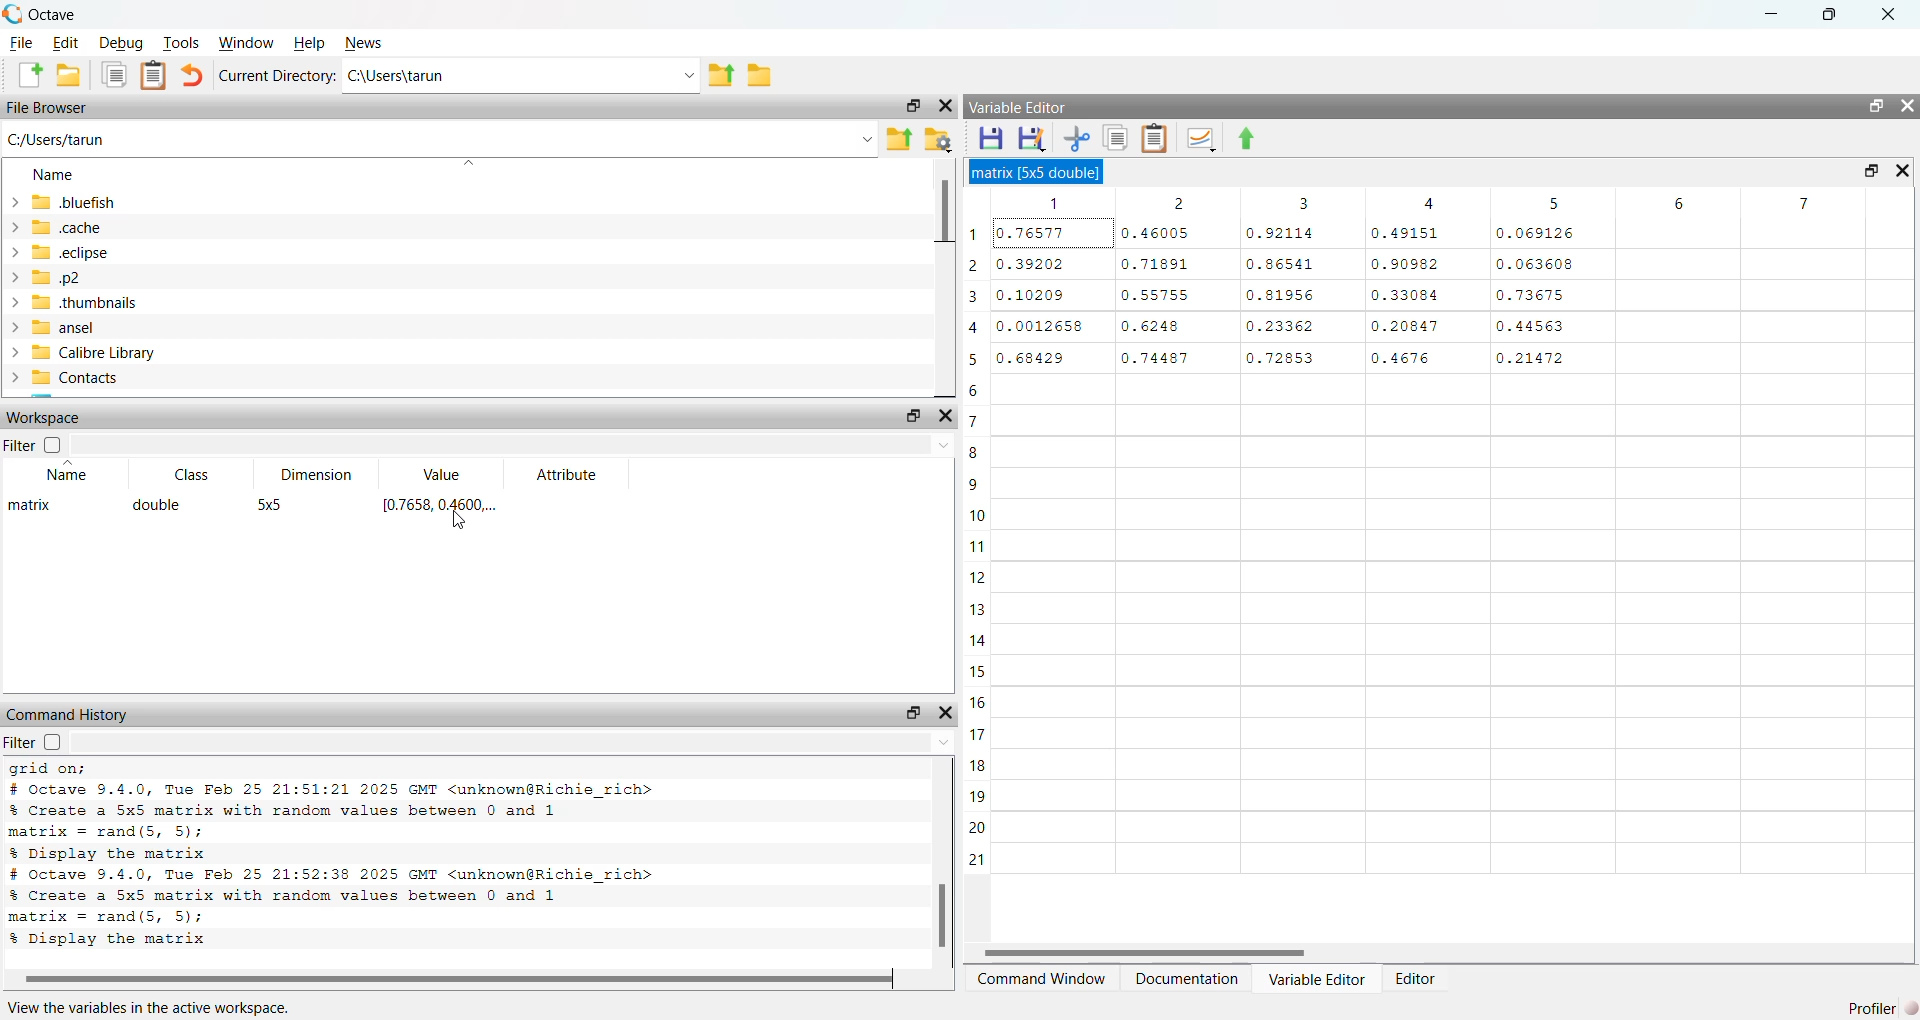  What do you see at coordinates (1202, 138) in the screenshot?
I see `jump` at bounding box center [1202, 138].